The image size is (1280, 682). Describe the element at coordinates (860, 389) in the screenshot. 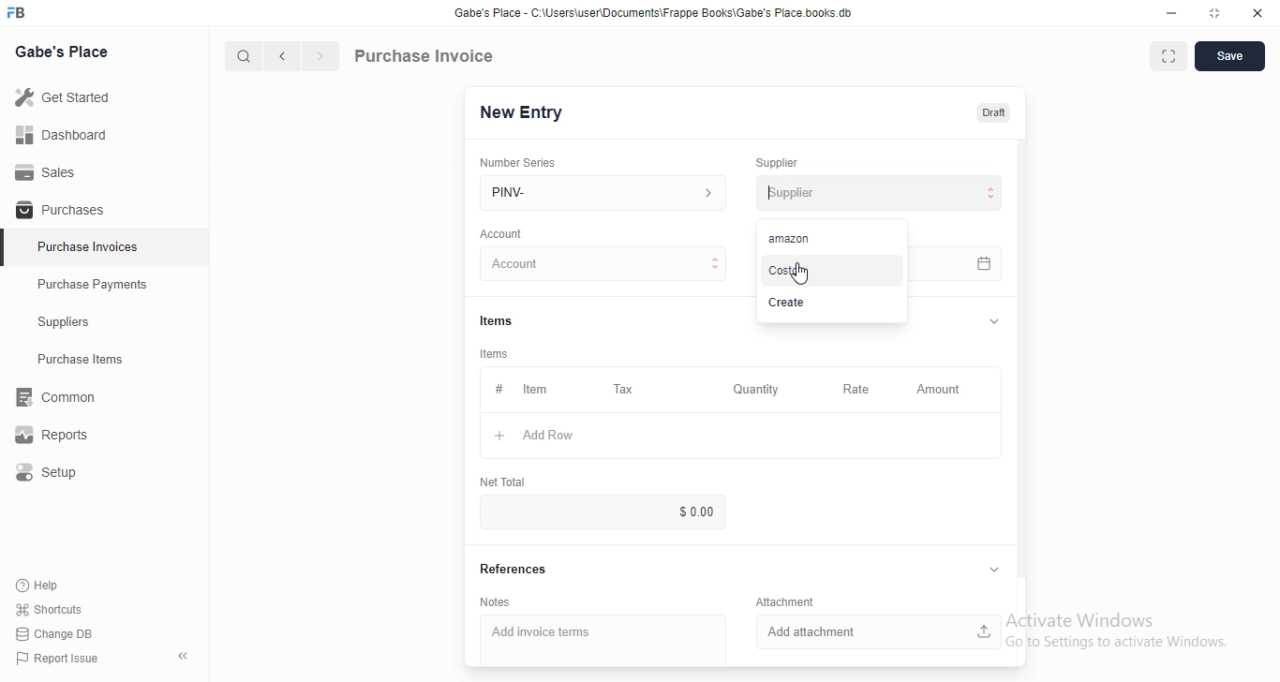

I see `Rate` at that location.